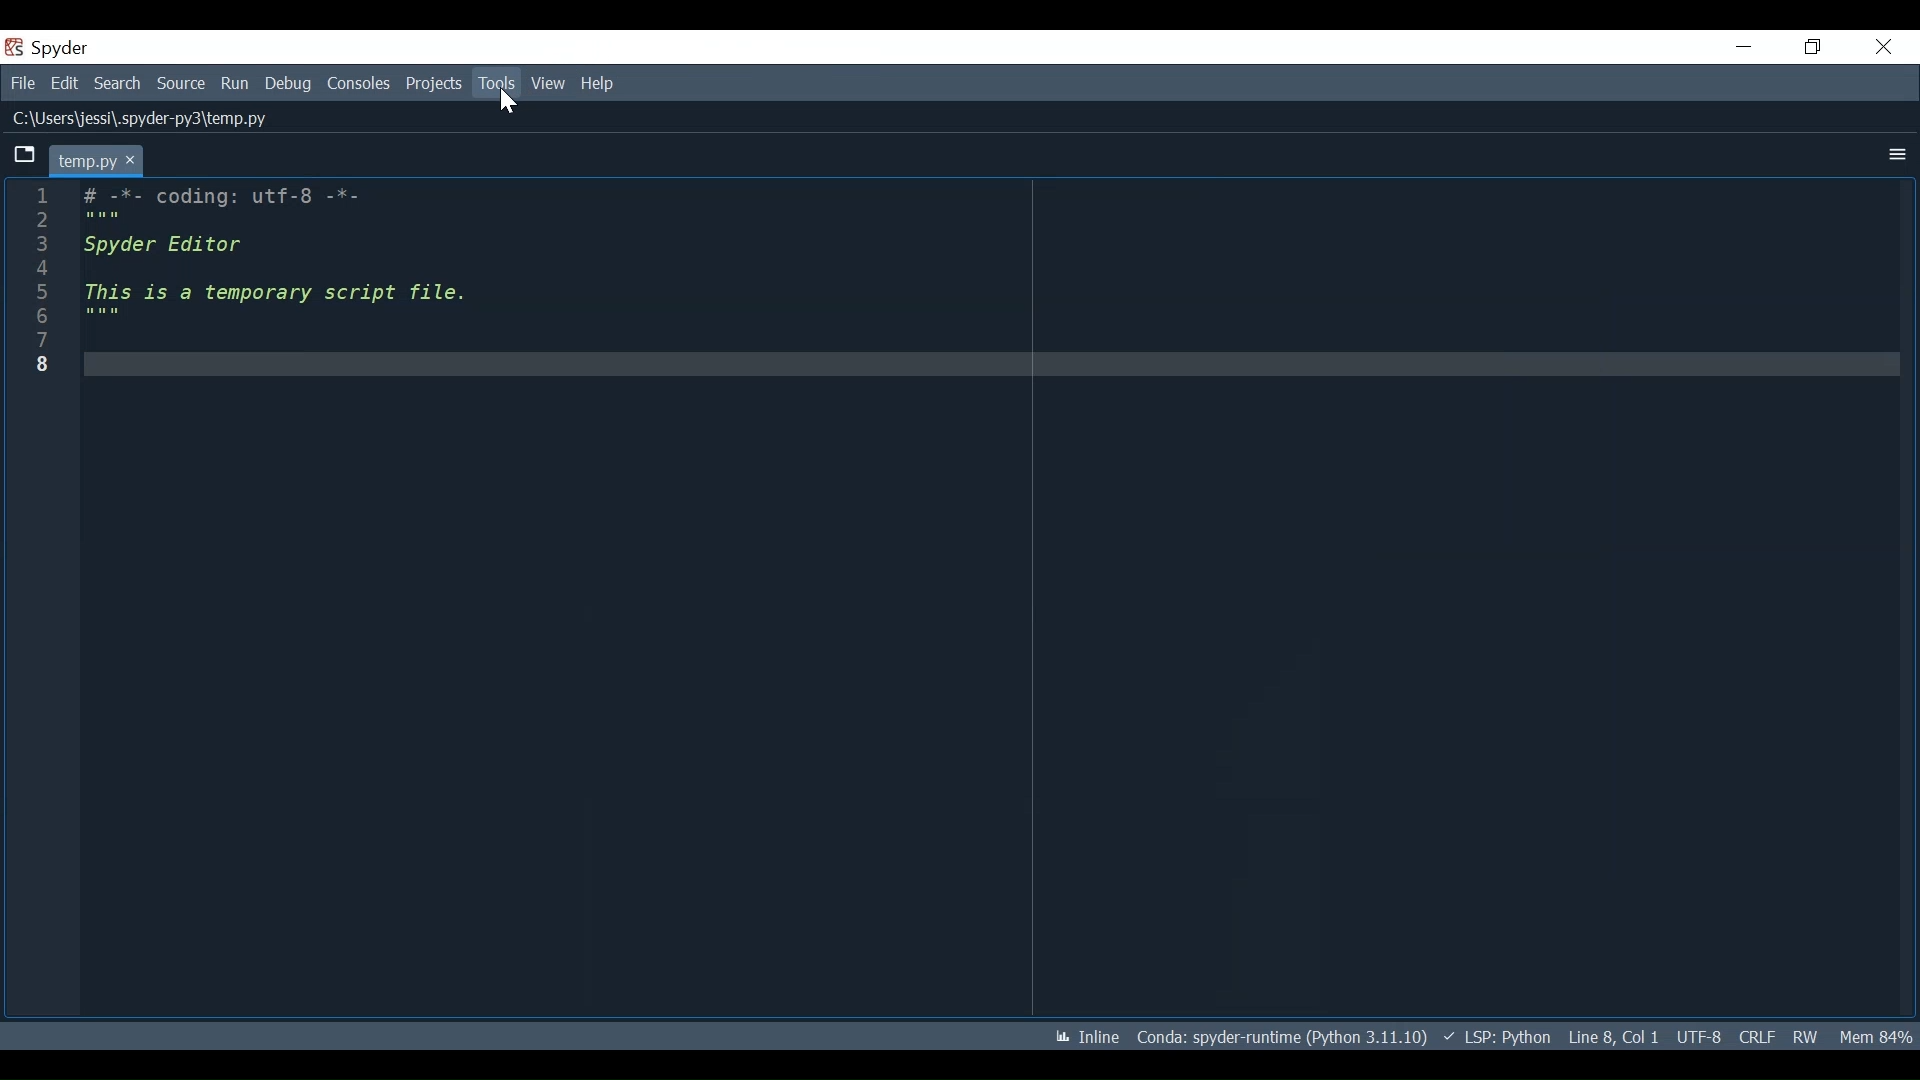  I want to click on File EQL Status, so click(1757, 1037).